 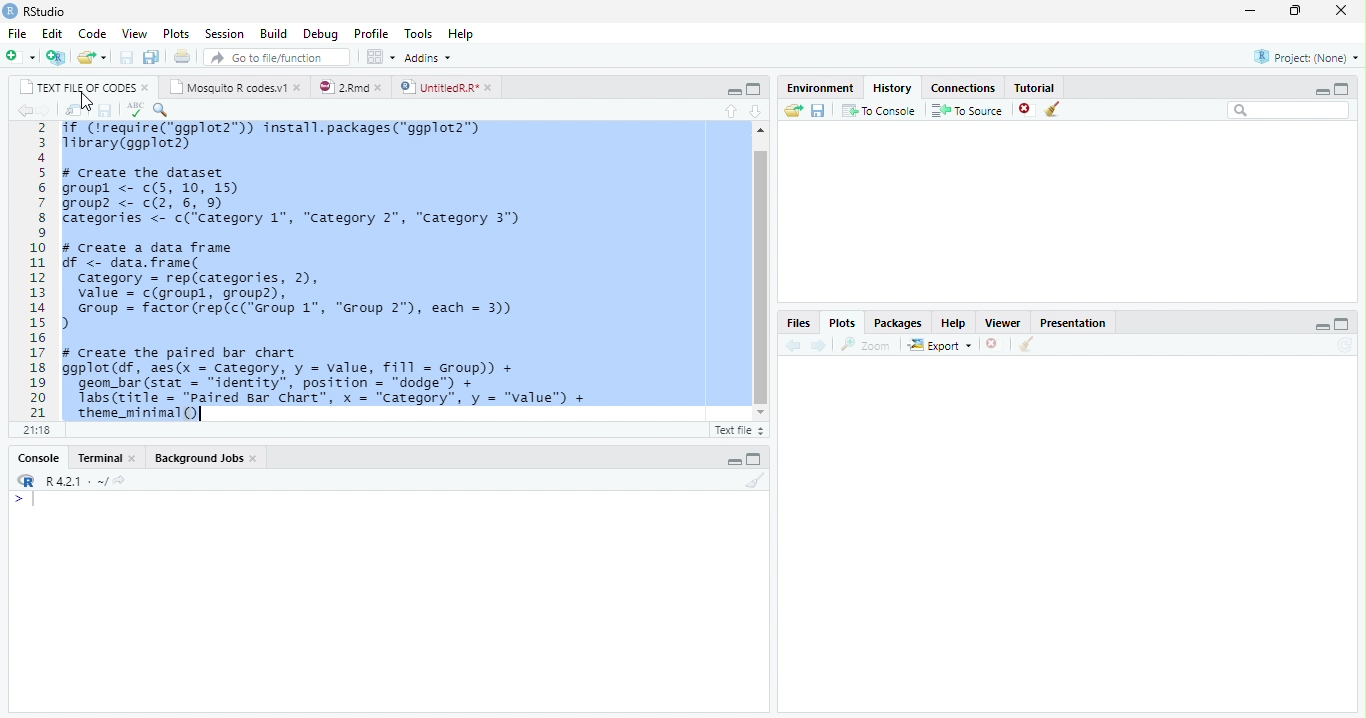 What do you see at coordinates (758, 90) in the screenshot?
I see `maximize` at bounding box center [758, 90].